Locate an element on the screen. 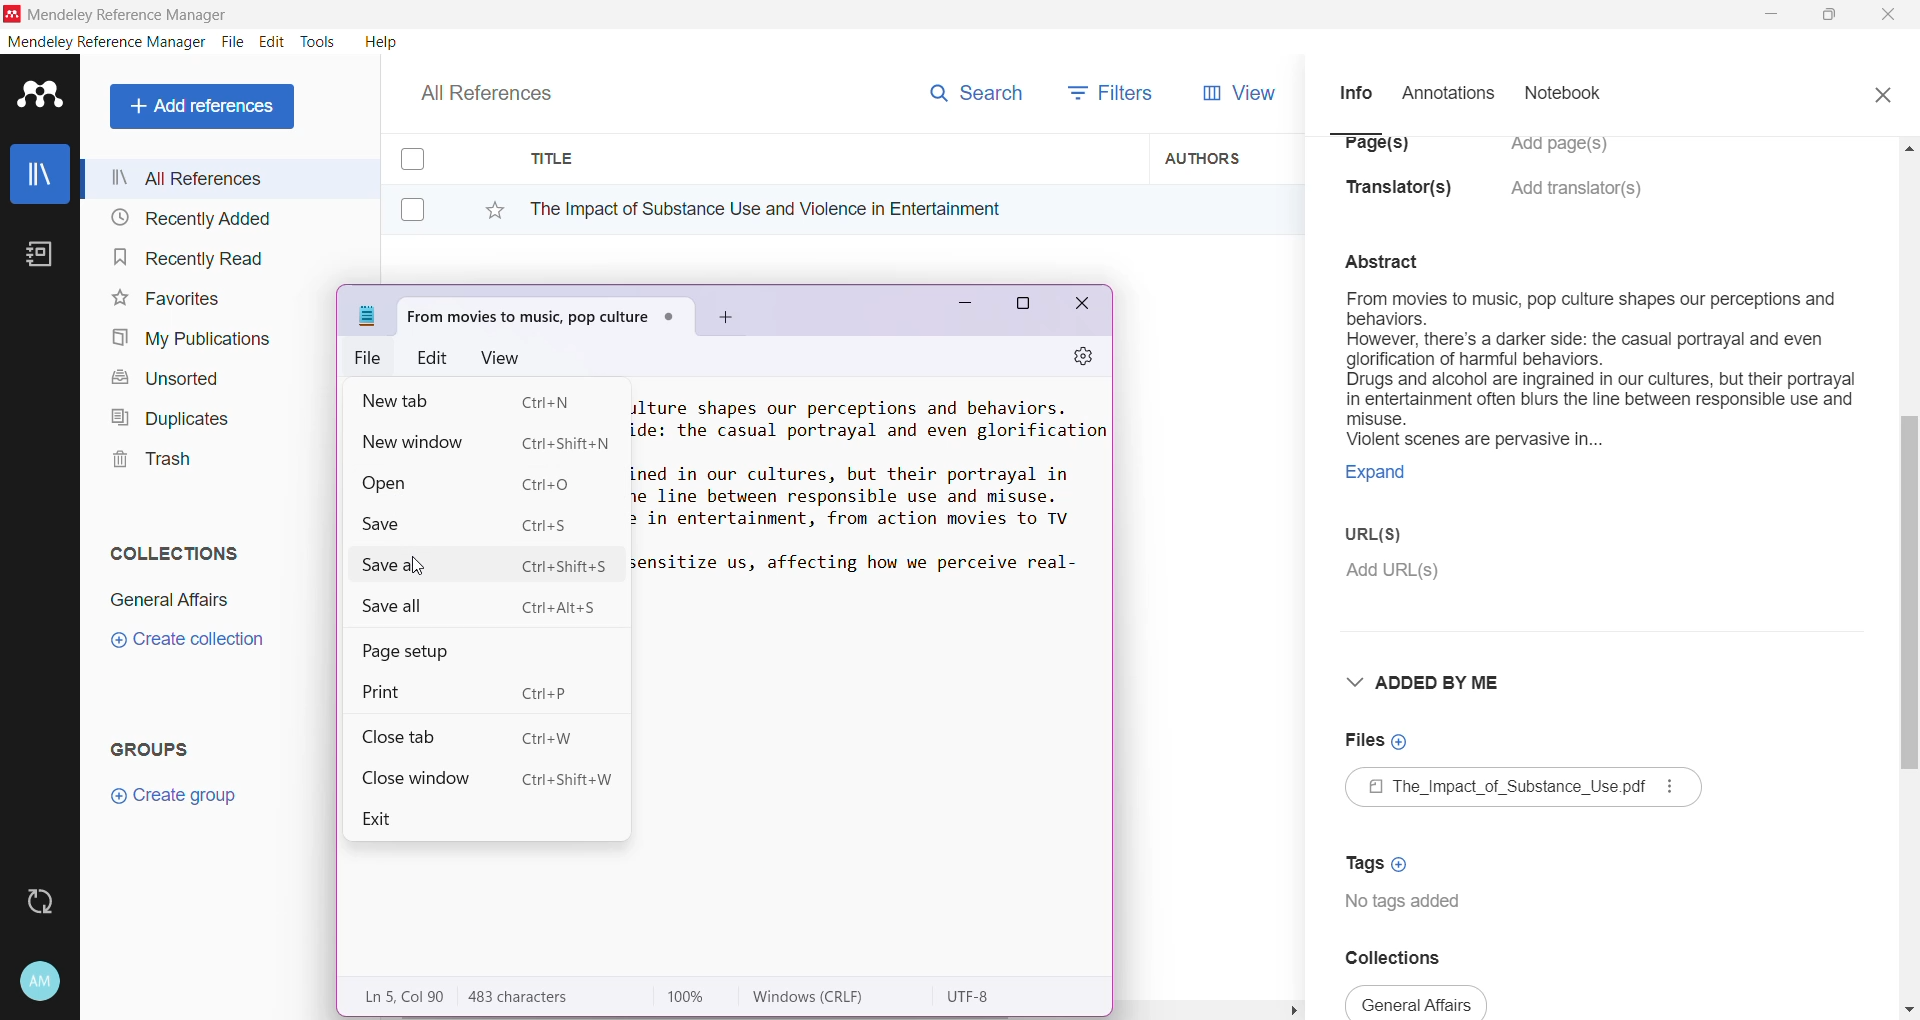 The image size is (1920, 1020). Restore Down is located at coordinates (1831, 16).